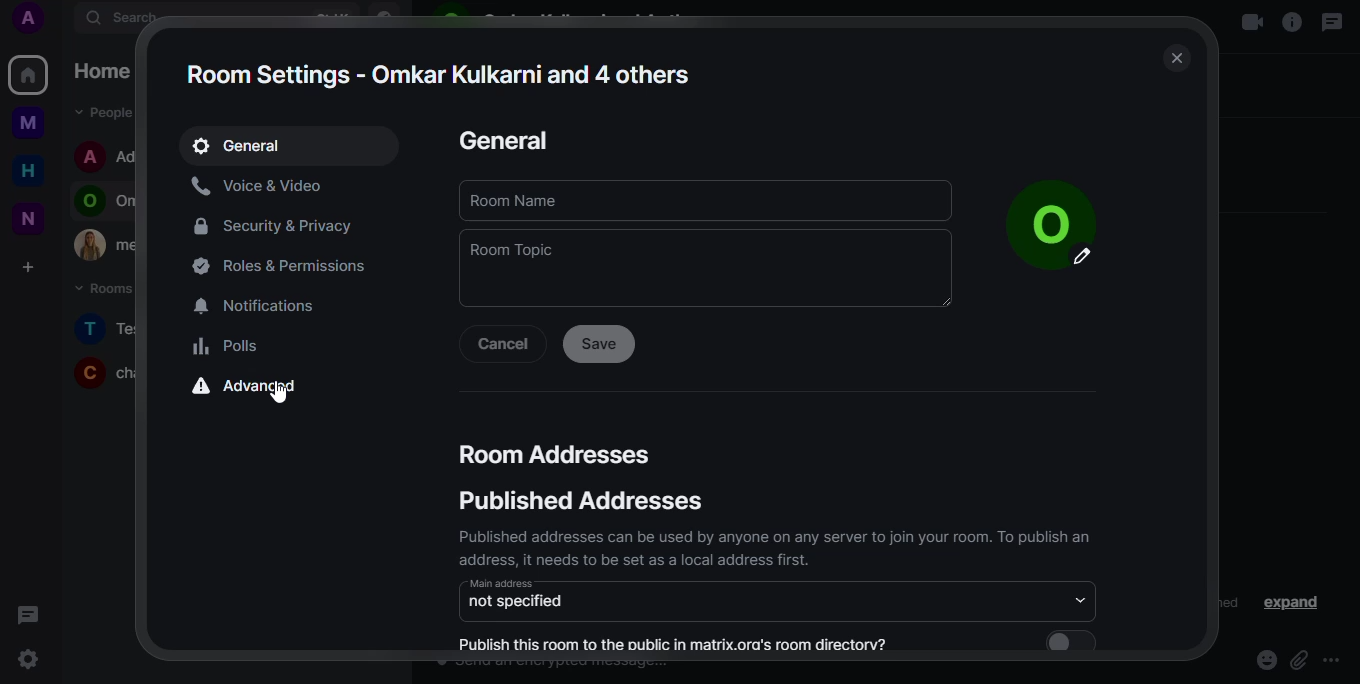 The height and width of the screenshot is (684, 1360). Describe the element at coordinates (1266, 658) in the screenshot. I see `emoji` at that location.